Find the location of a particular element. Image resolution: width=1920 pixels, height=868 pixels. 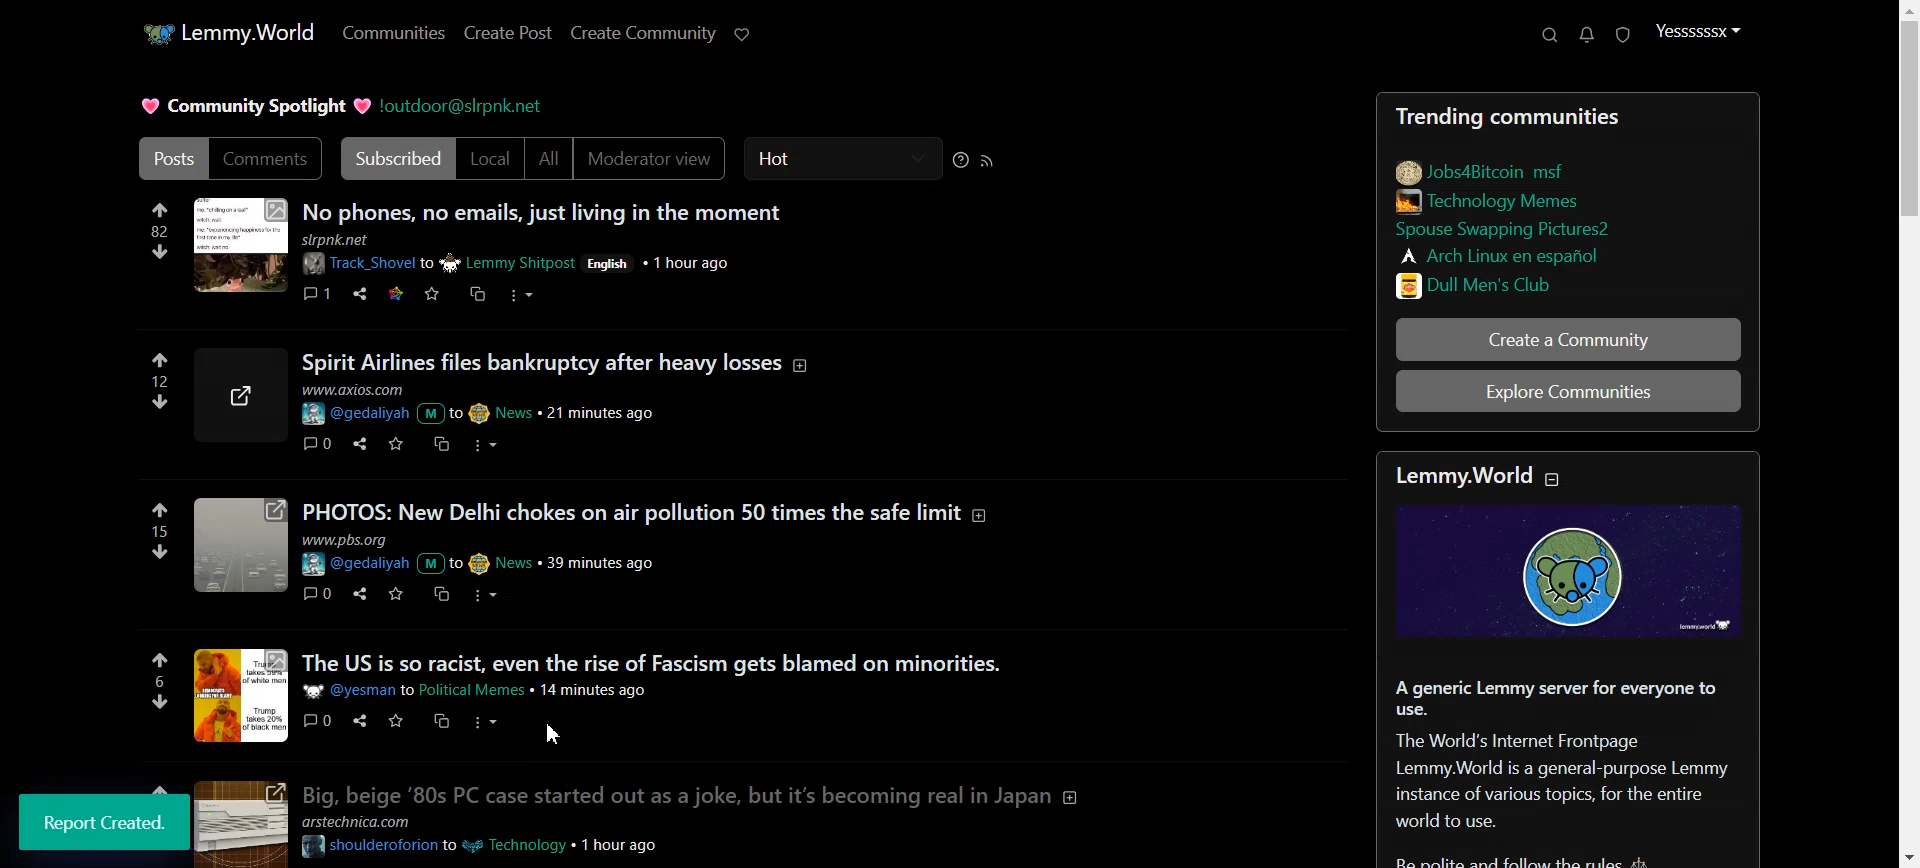

upvote is located at coordinates (161, 510).